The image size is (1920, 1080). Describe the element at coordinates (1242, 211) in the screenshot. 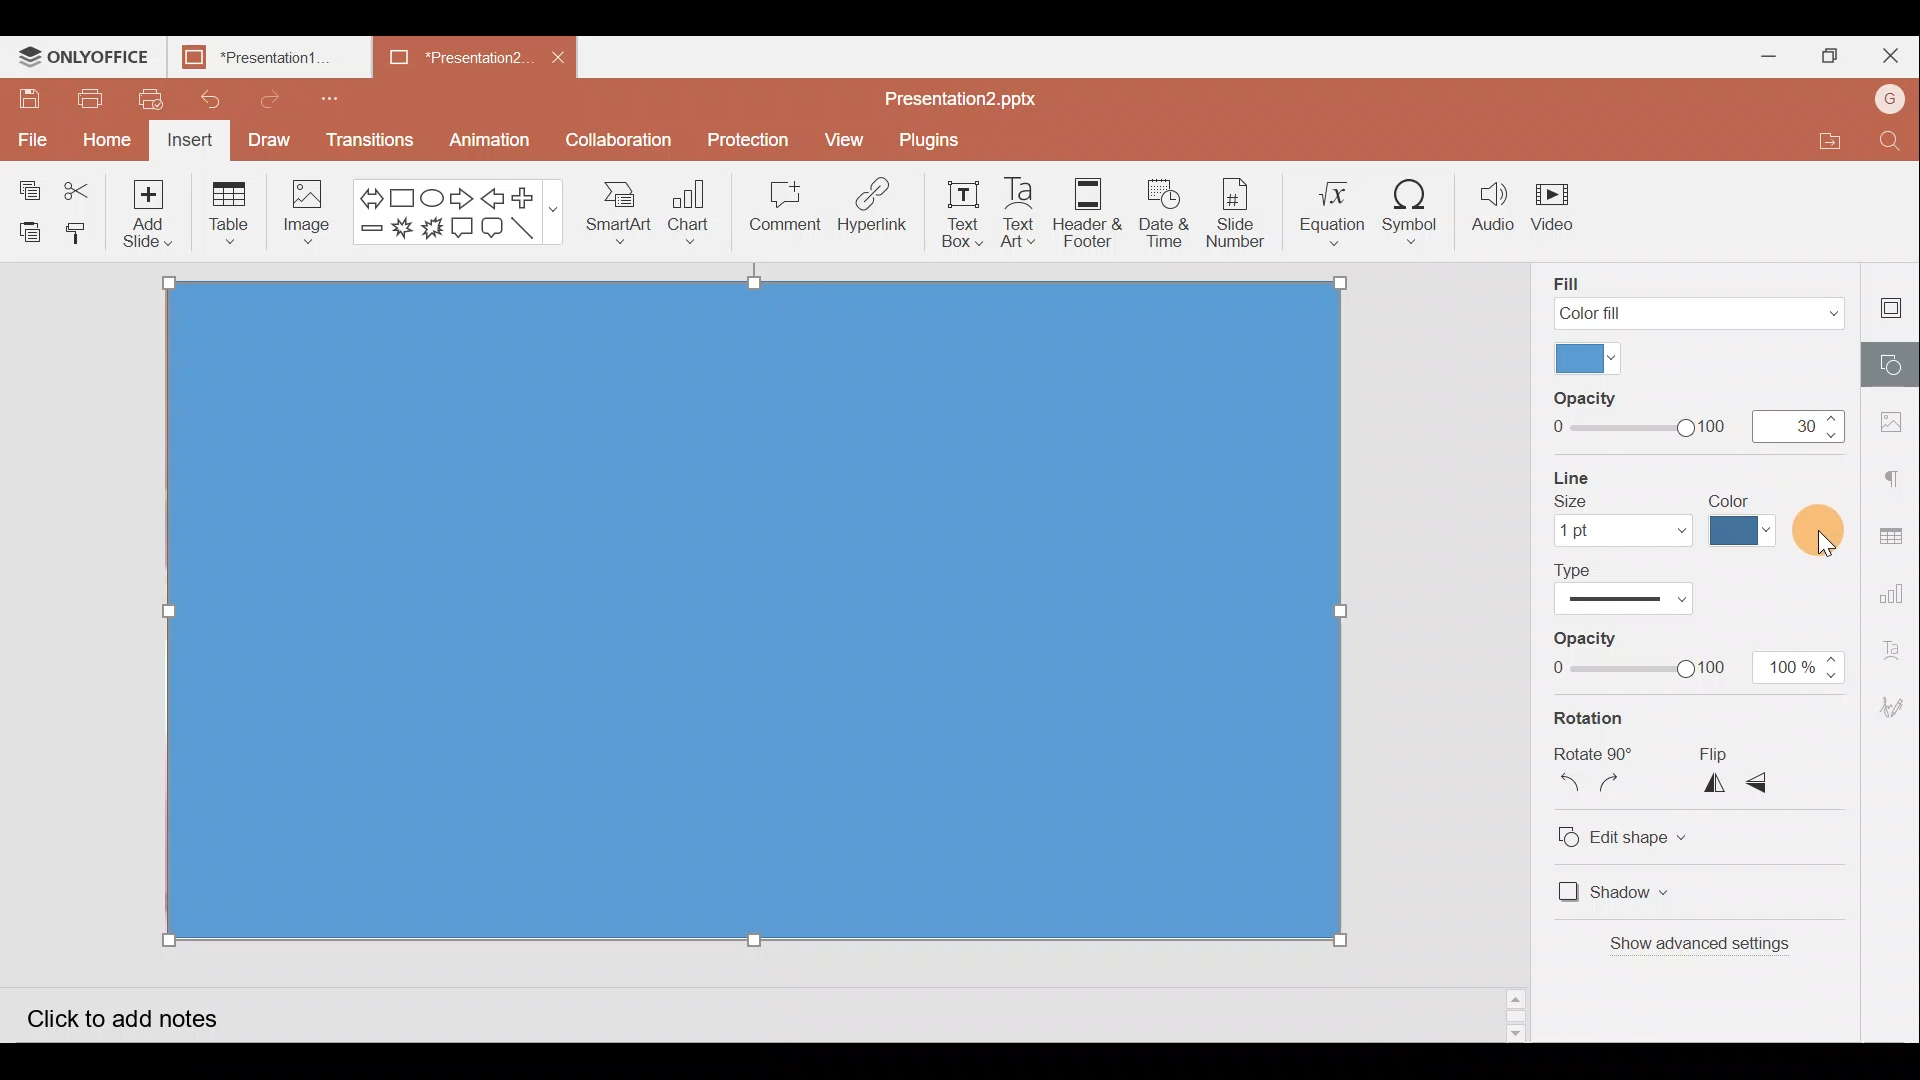

I see `Slide number` at that location.